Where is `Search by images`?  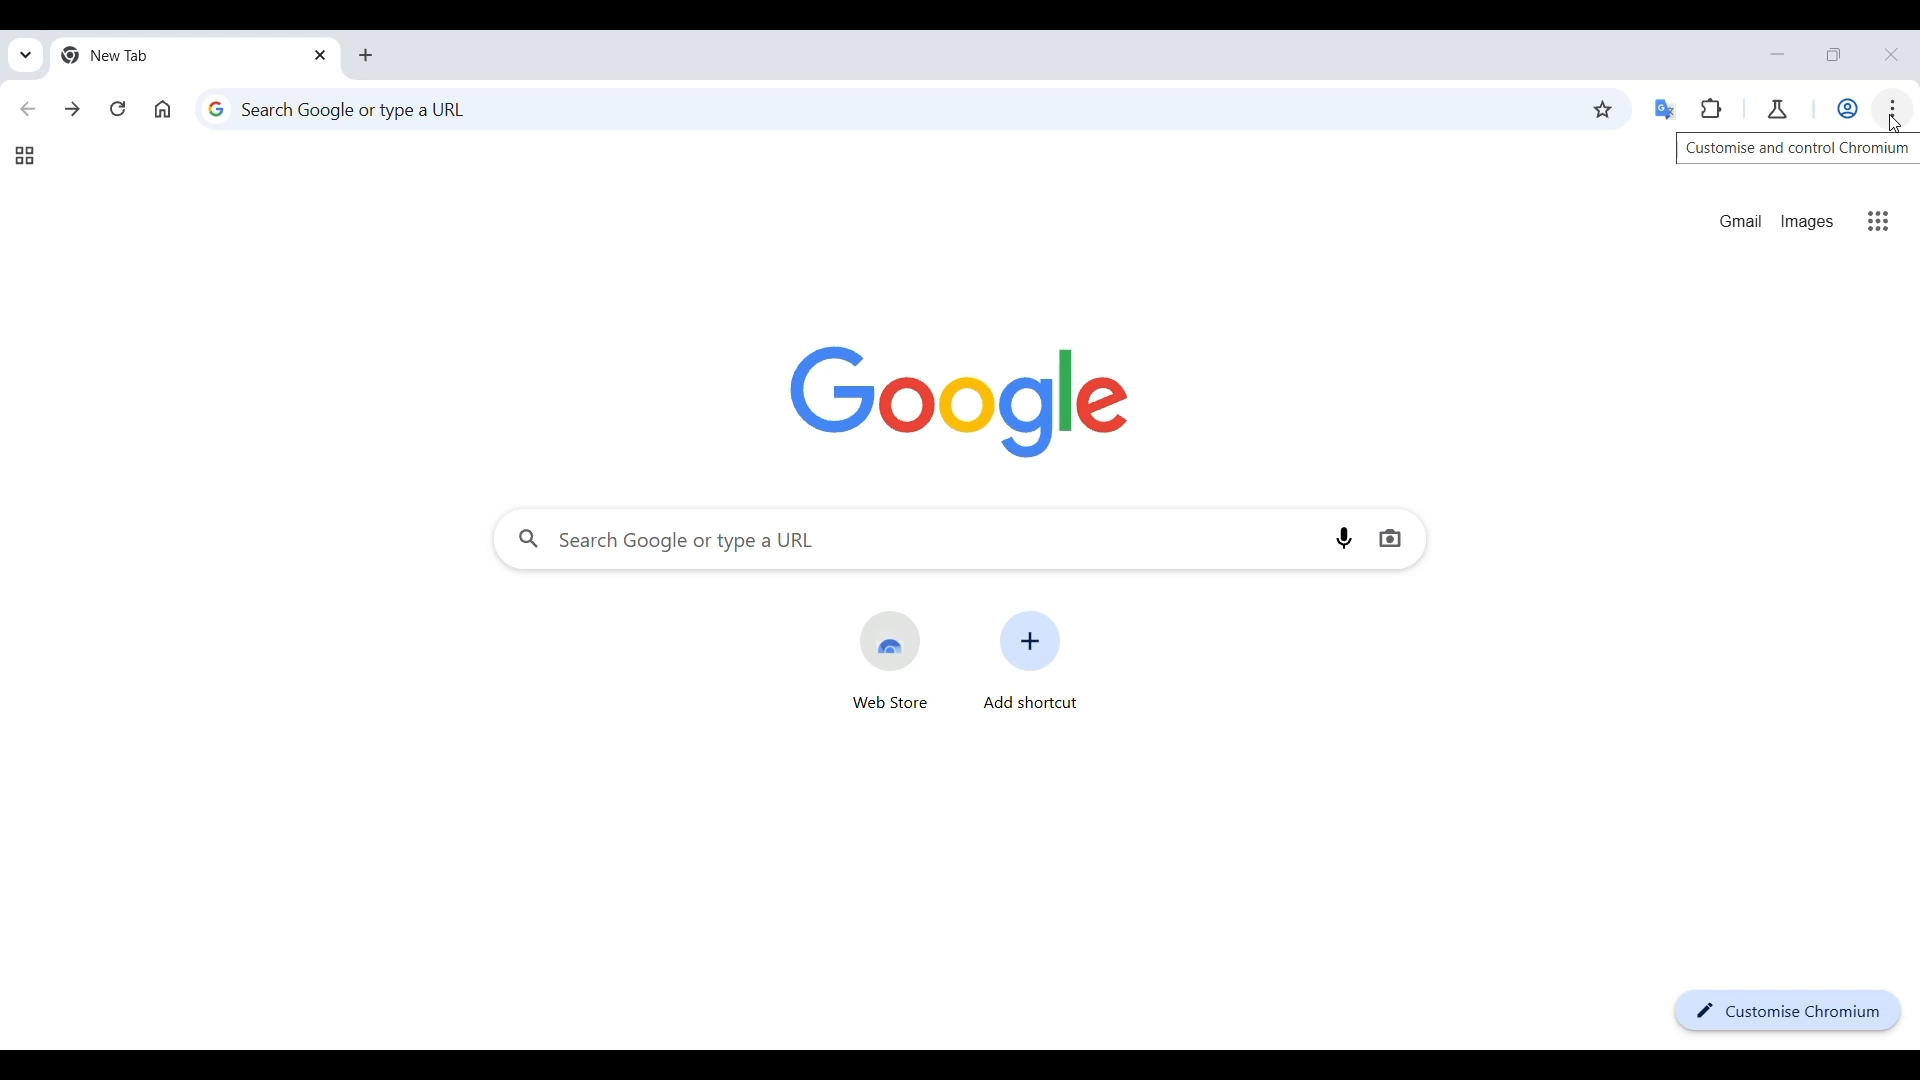
Search by images is located at coordinates (1809, 222).